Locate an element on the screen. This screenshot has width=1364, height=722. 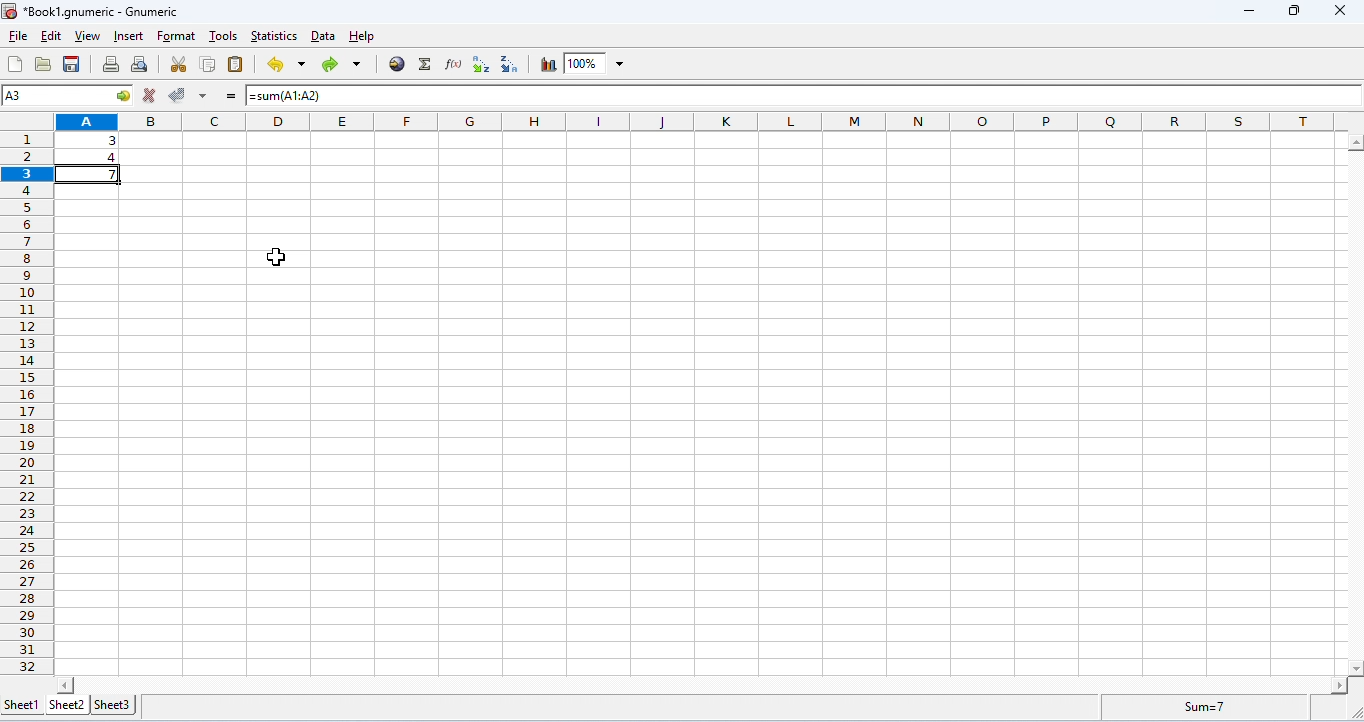
edit is located at coordinates (52, 35).